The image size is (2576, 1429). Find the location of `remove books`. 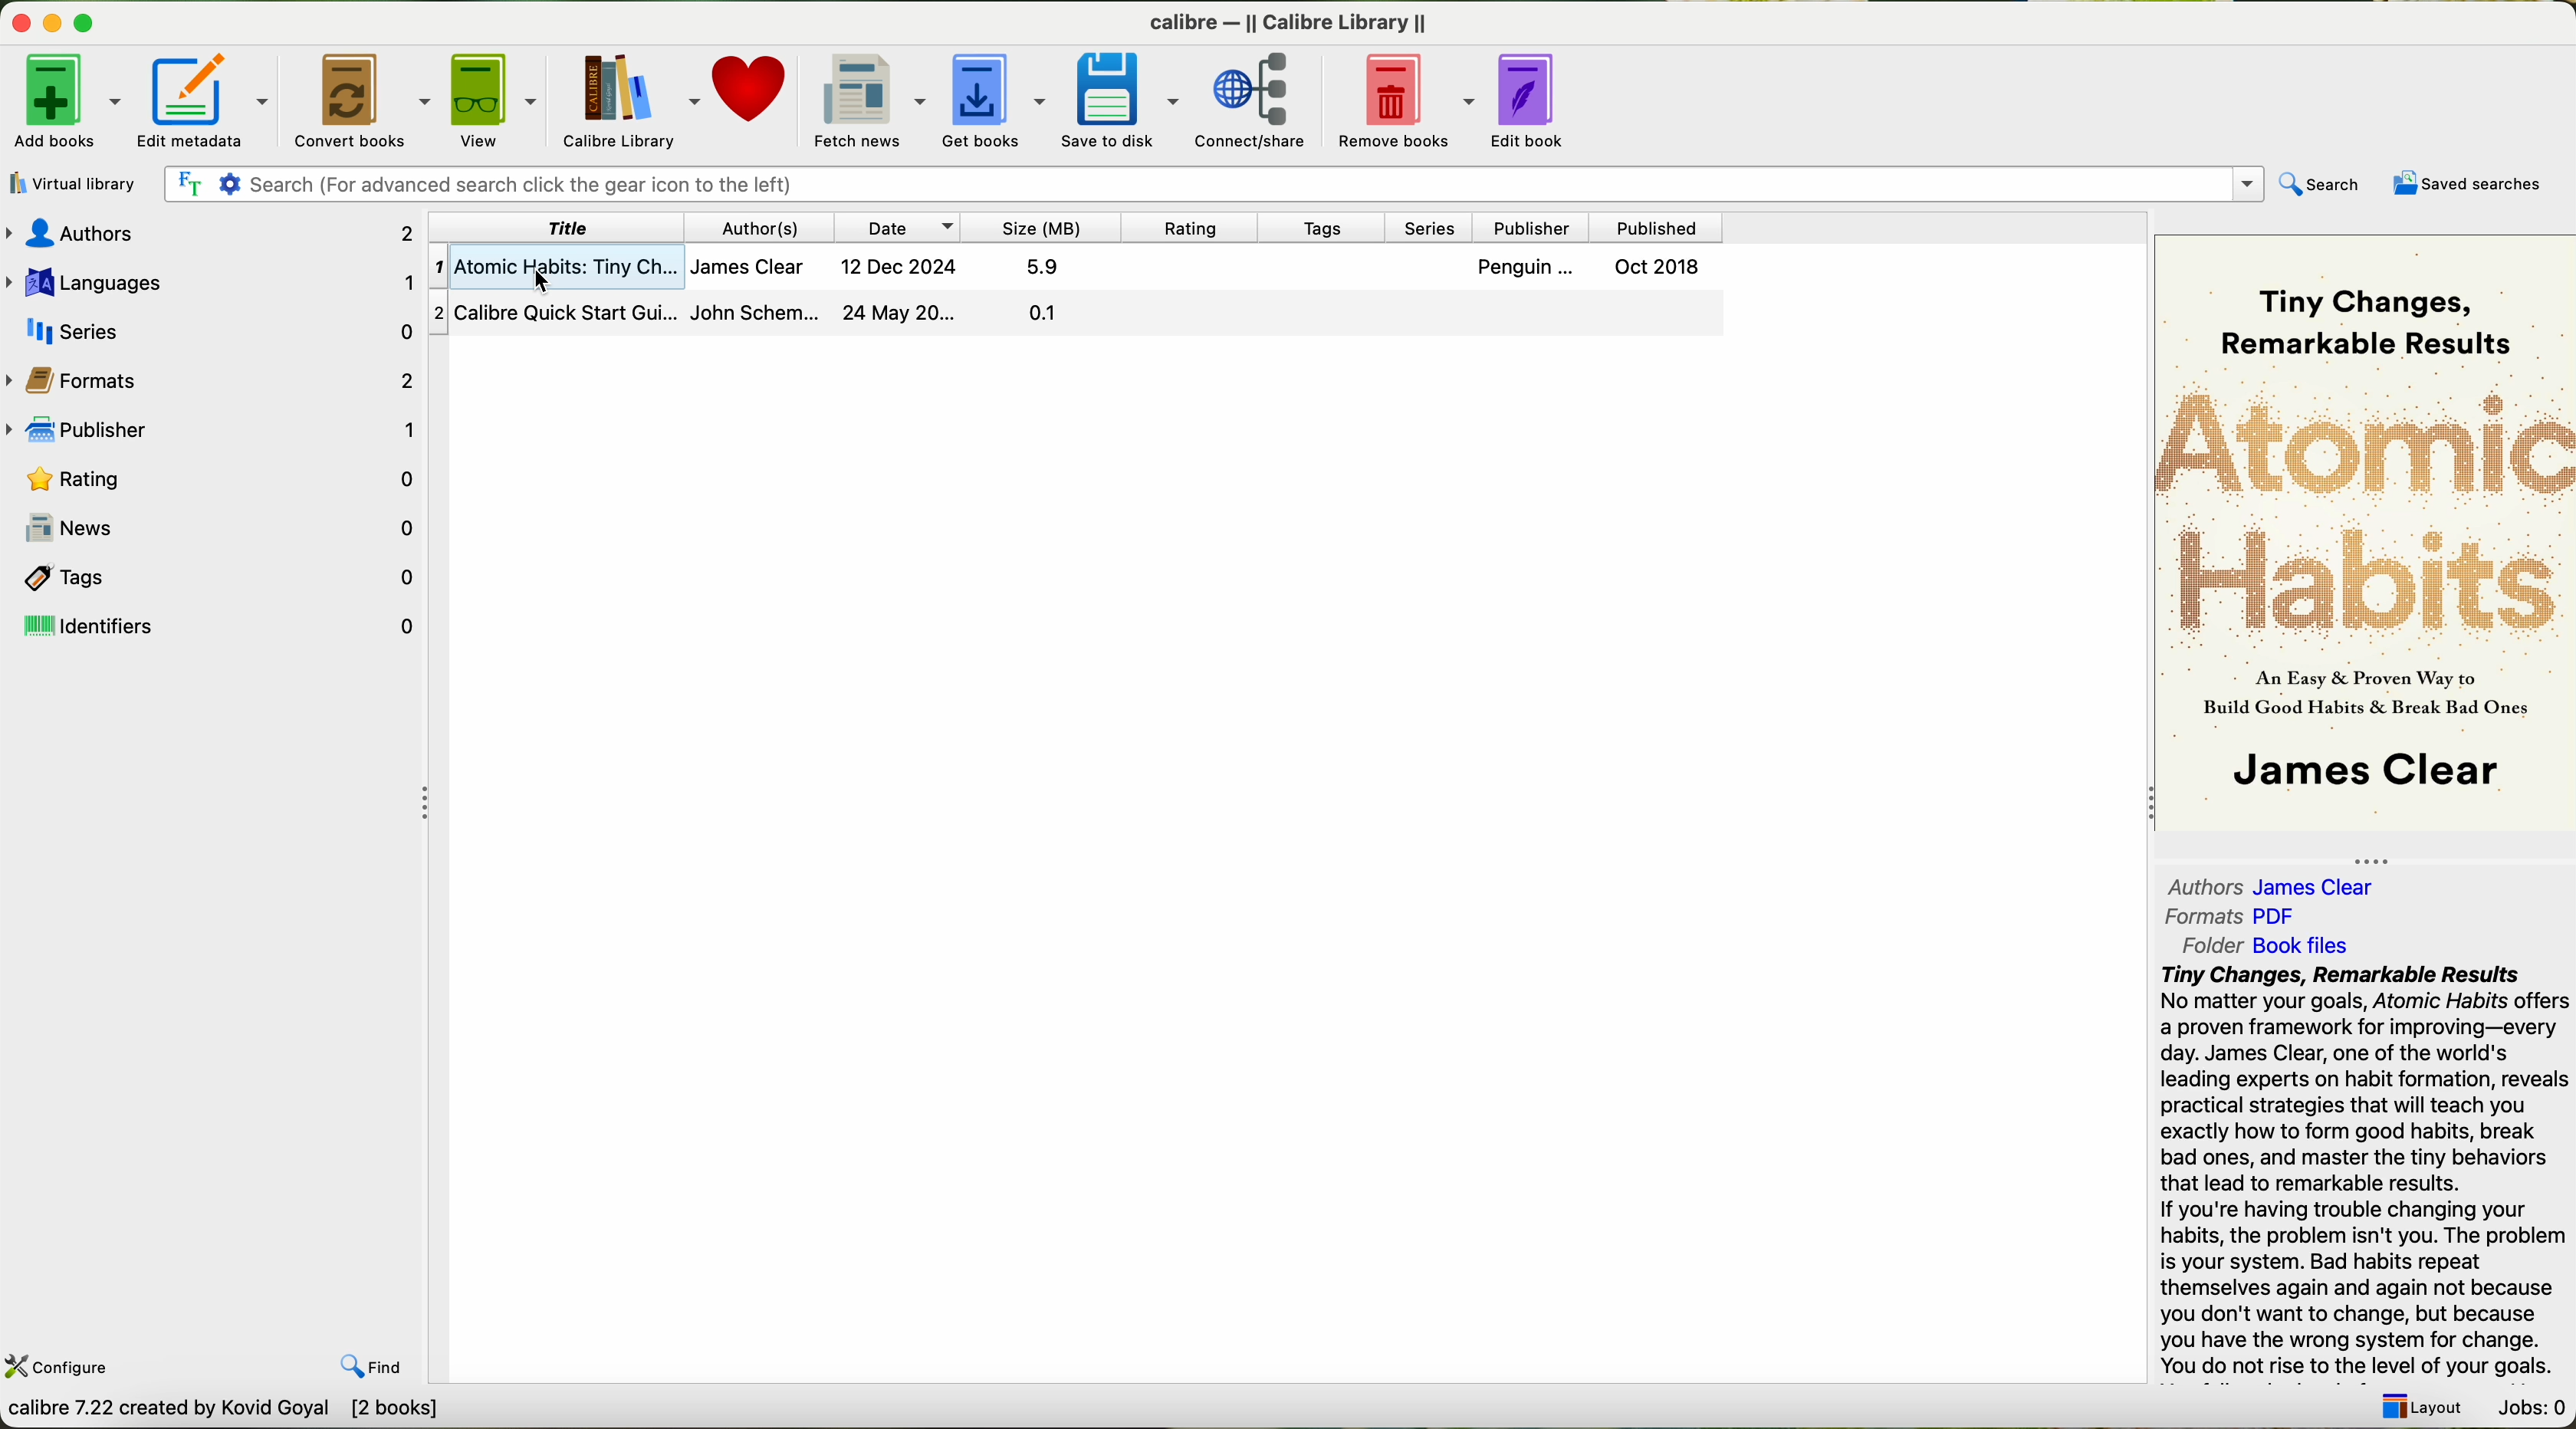

remove books is located at coordinates (1404, 100).